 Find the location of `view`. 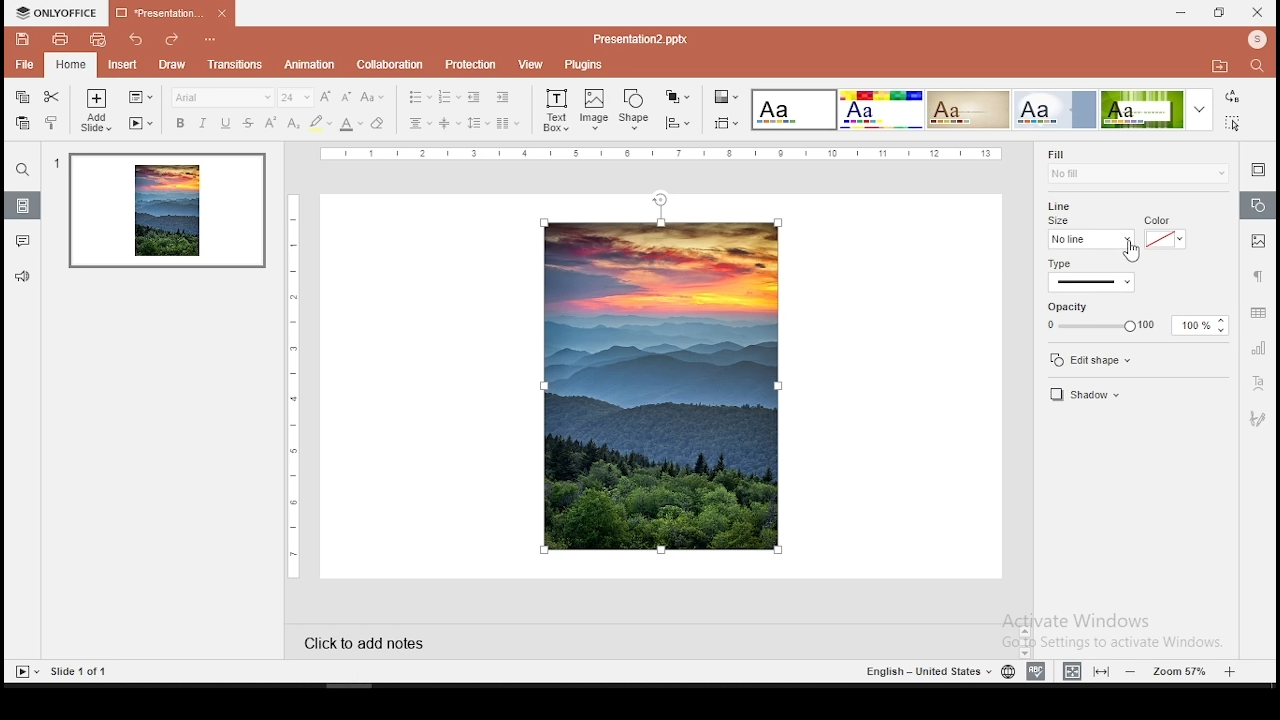

view is located at coordinates (532, 66).